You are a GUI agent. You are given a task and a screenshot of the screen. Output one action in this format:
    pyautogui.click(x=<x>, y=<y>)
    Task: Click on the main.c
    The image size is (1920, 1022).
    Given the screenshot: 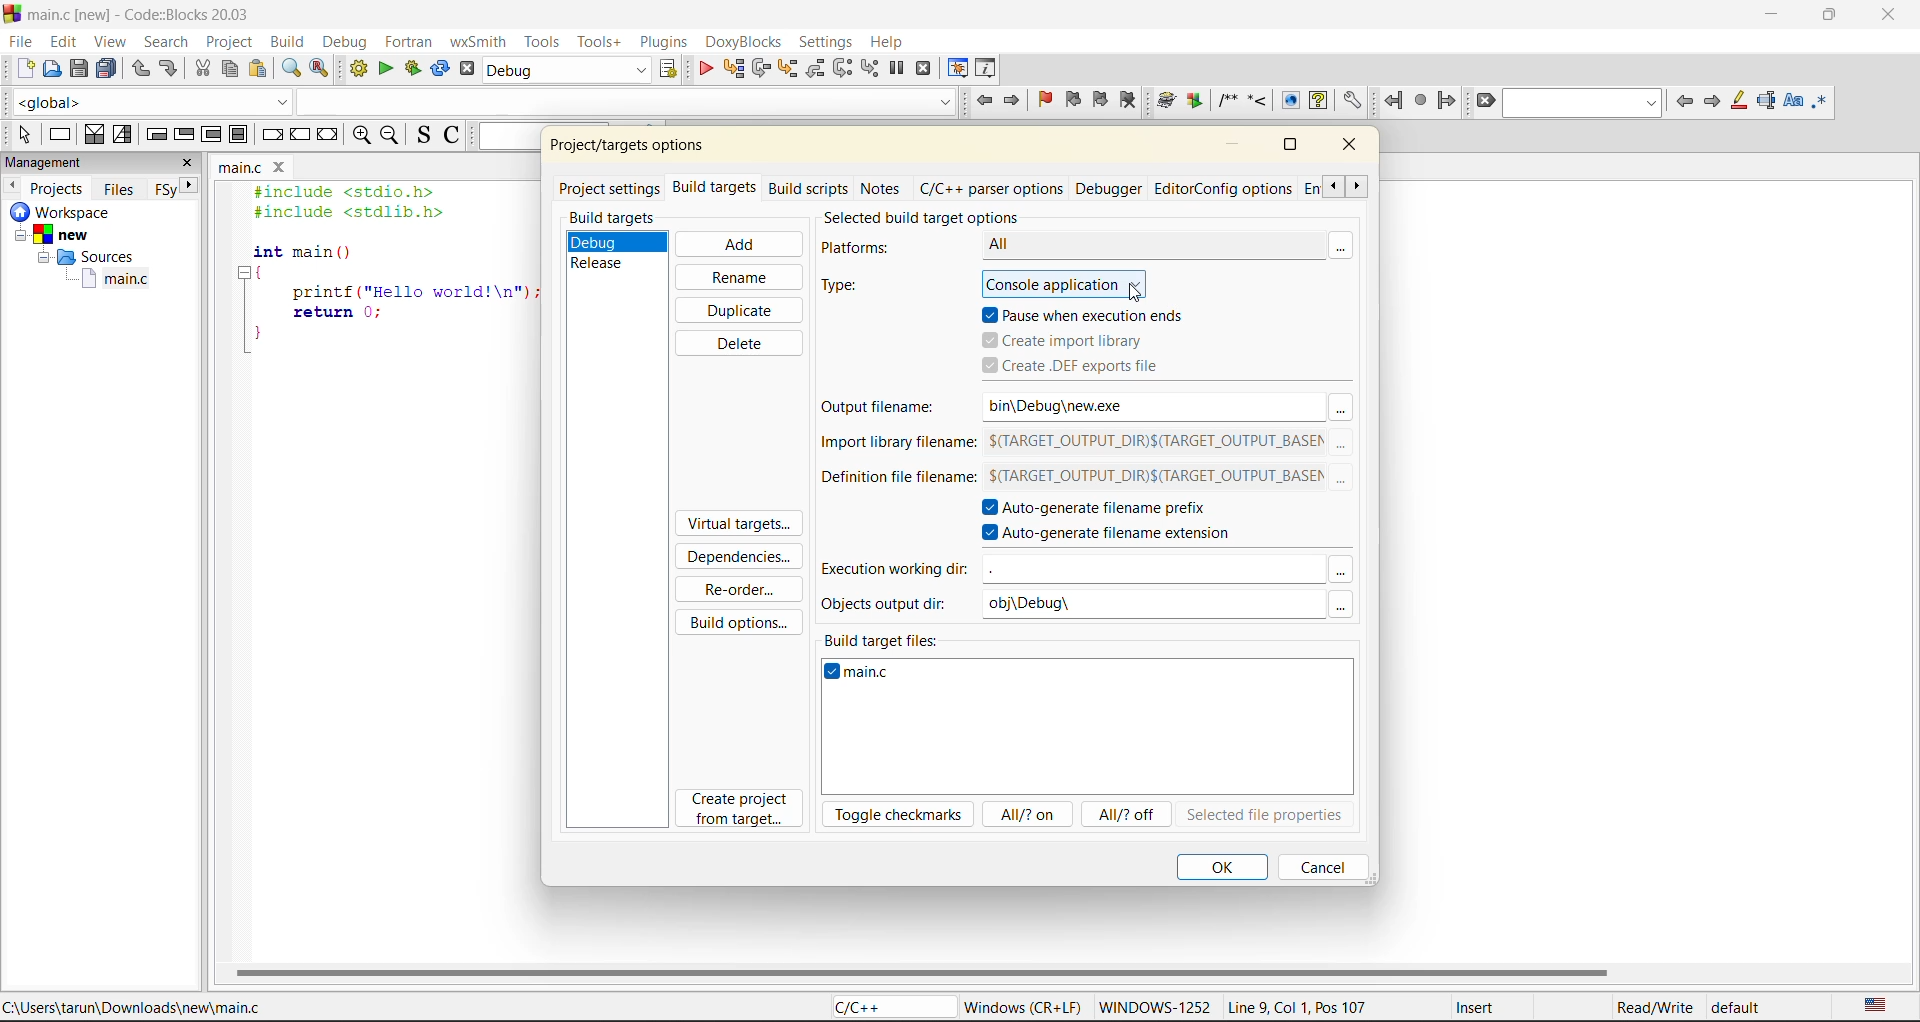 What is the action you would take?
    pyautogui.click(x=237, y=167)
    